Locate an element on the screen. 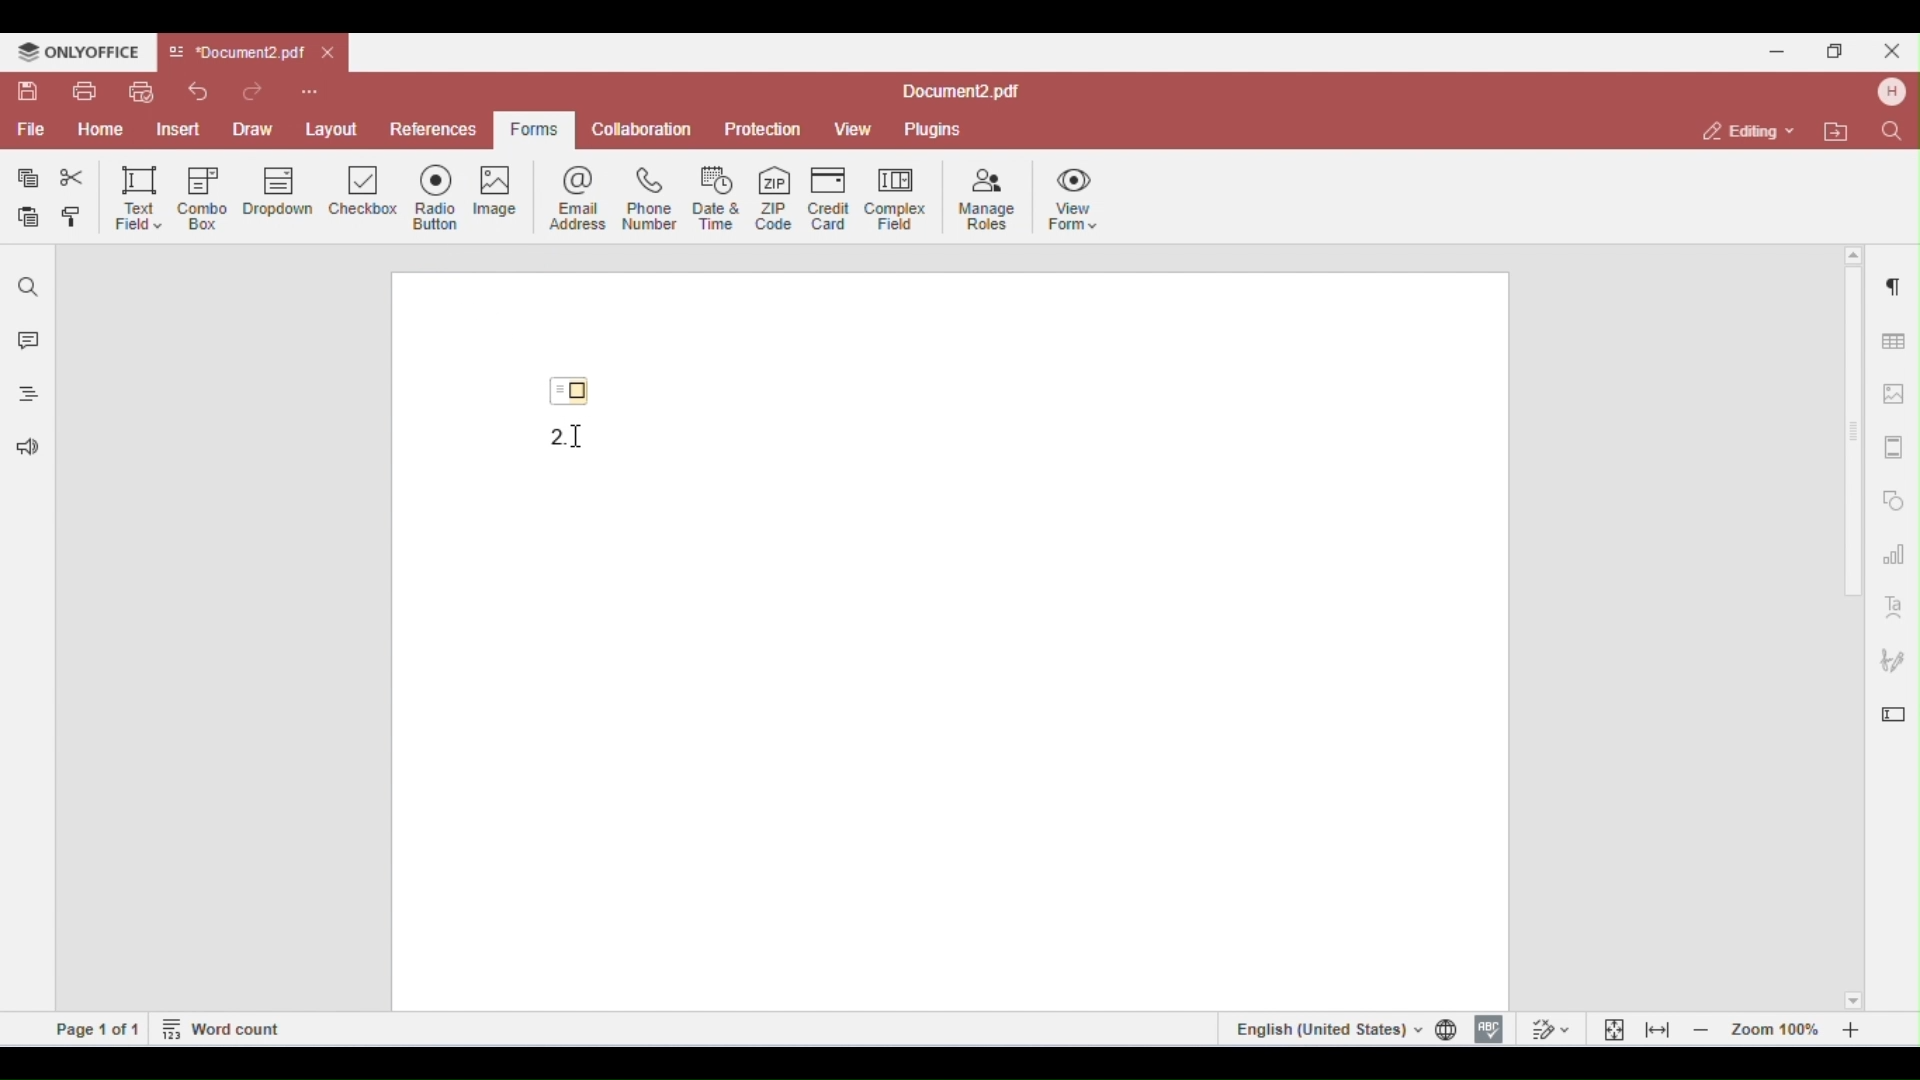 This screenshot has width=1920, height=1080. protection is located at coordinates (764, 130).